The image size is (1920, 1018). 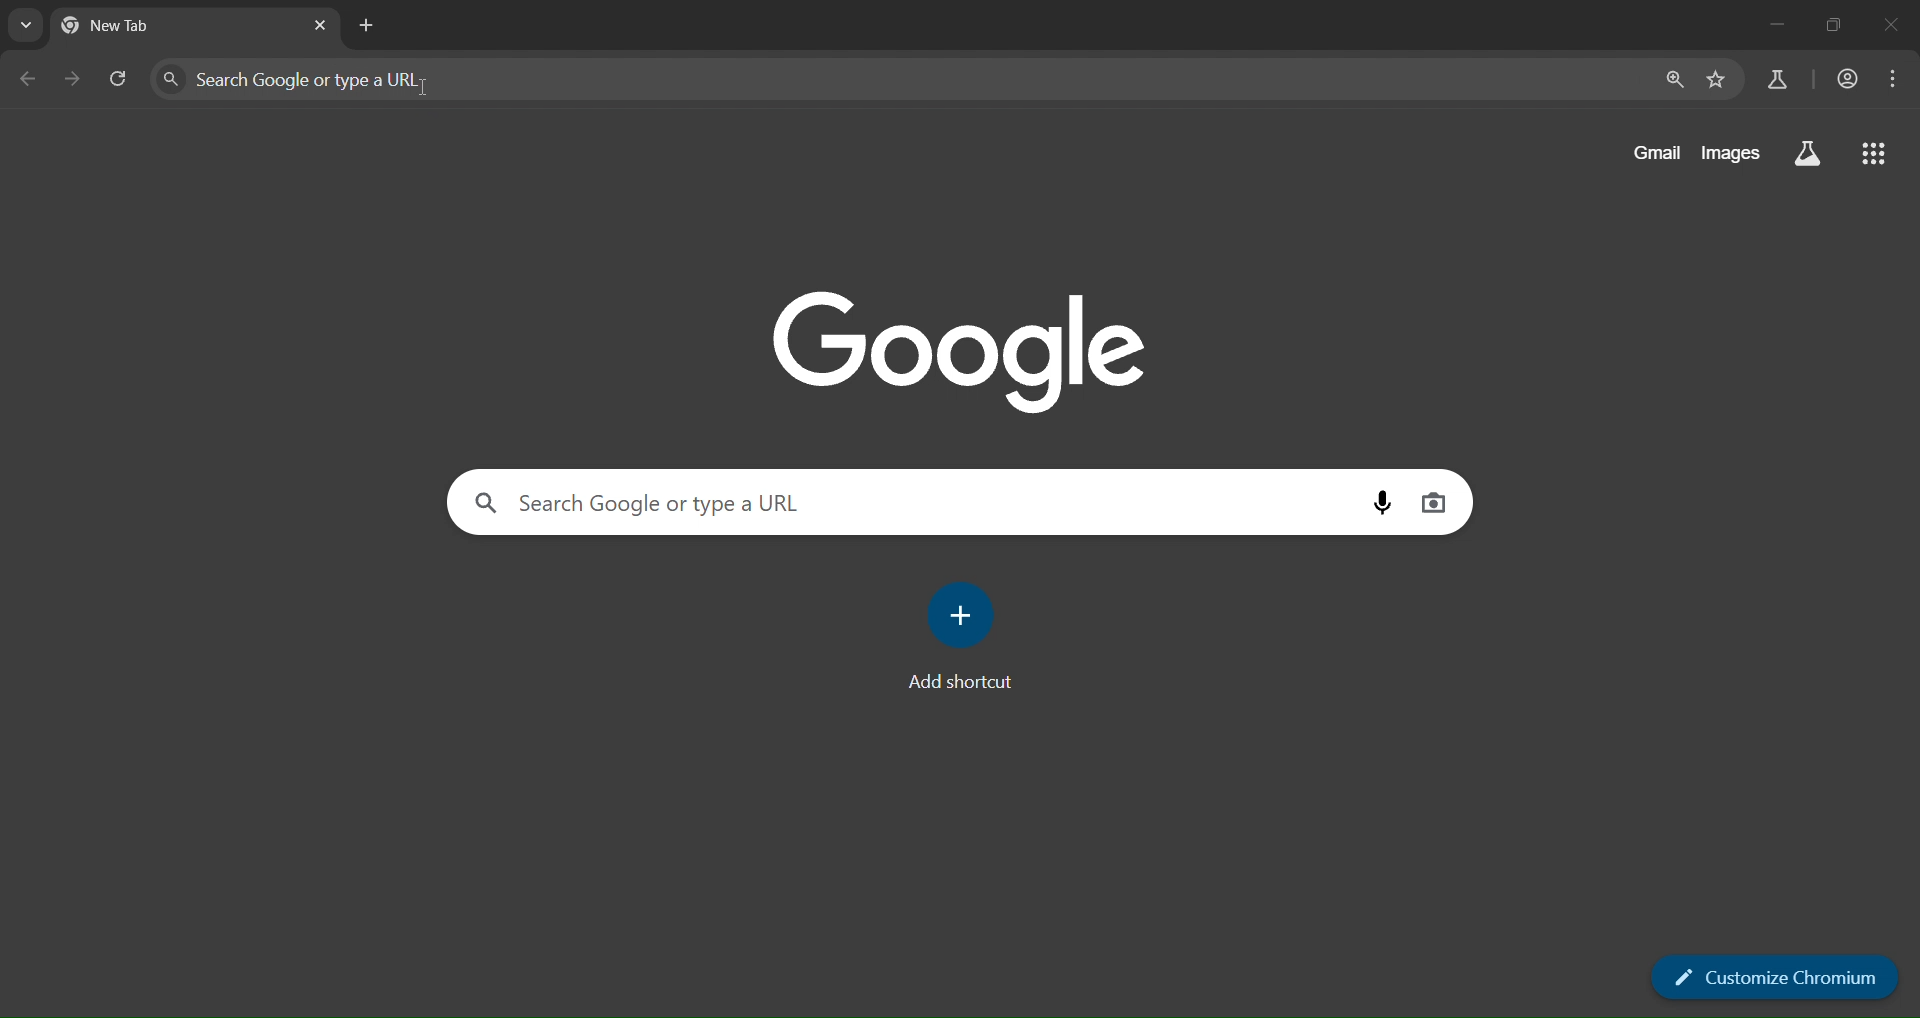 What do you see at coordinates (1894, 80) in the screenshot?
I see `menu` at bounding box center [1894, 80].